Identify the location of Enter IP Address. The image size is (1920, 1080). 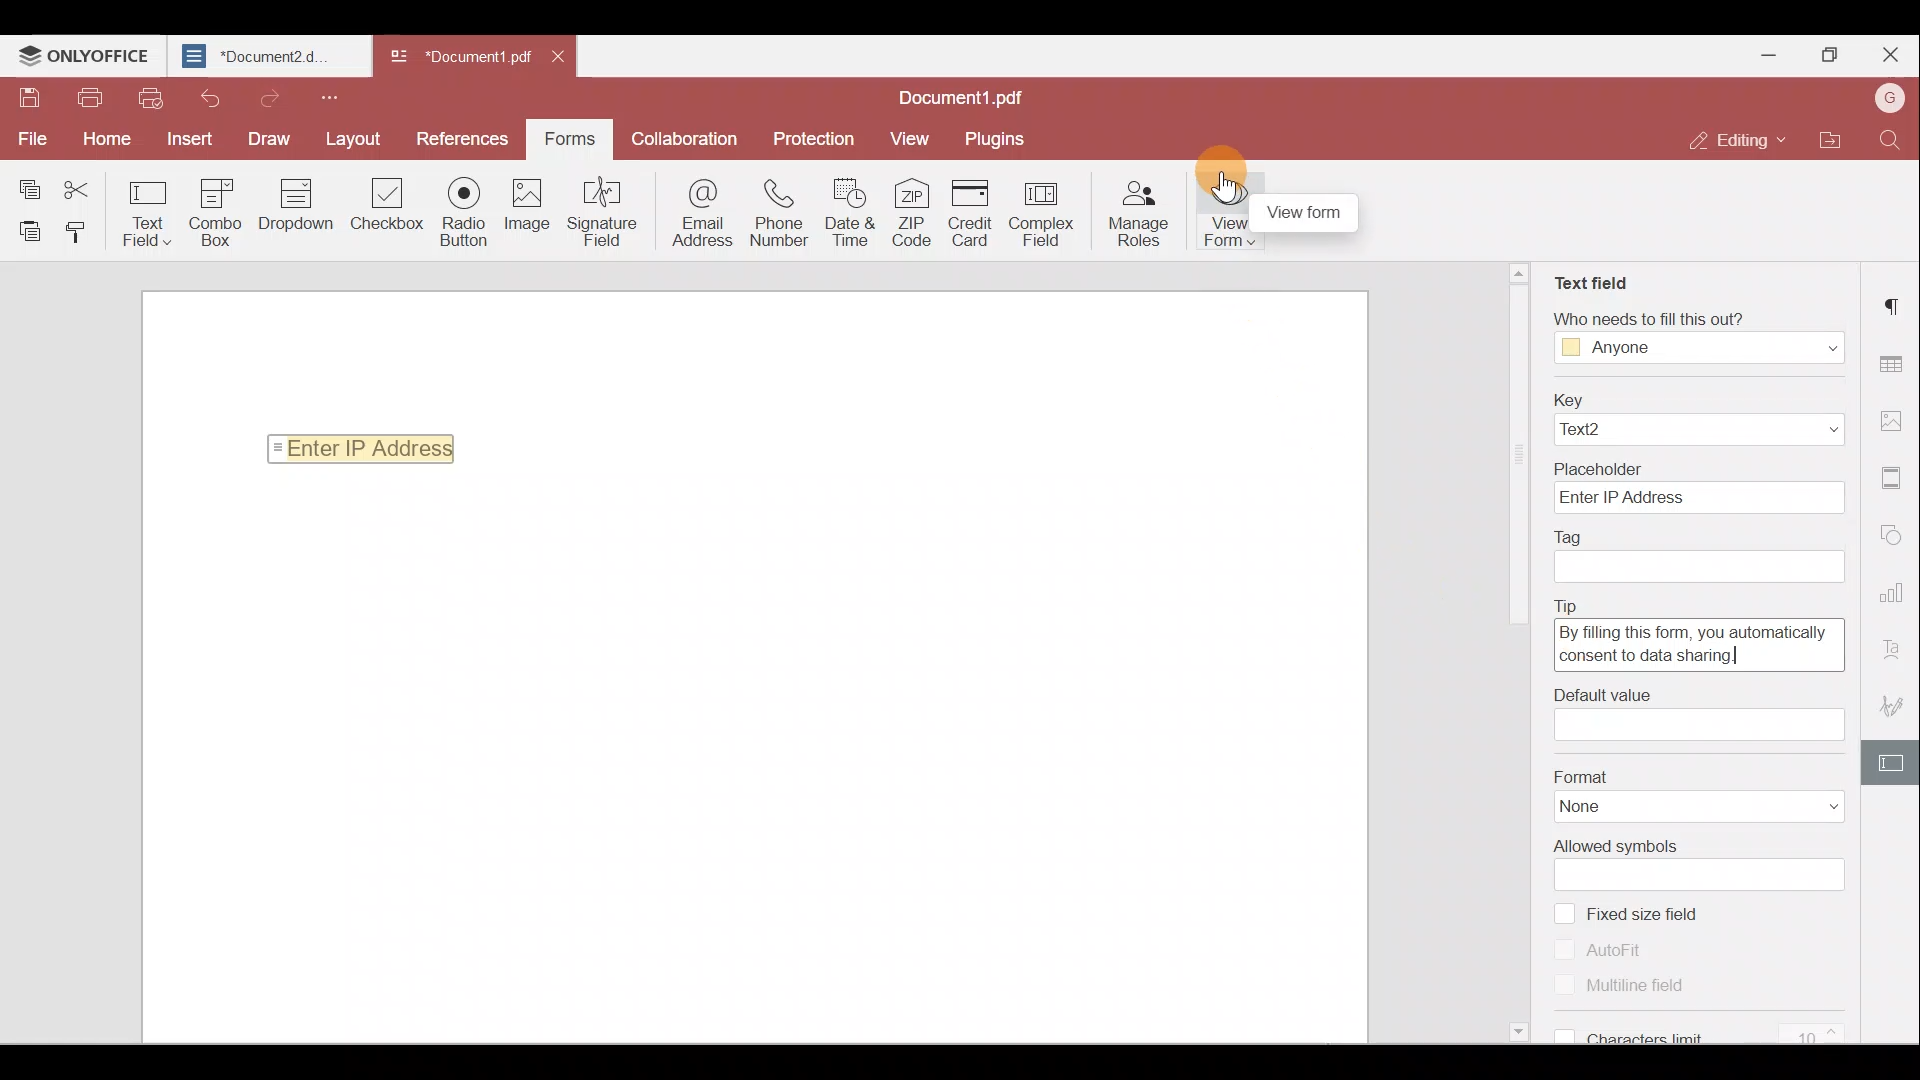
(1698, 499).